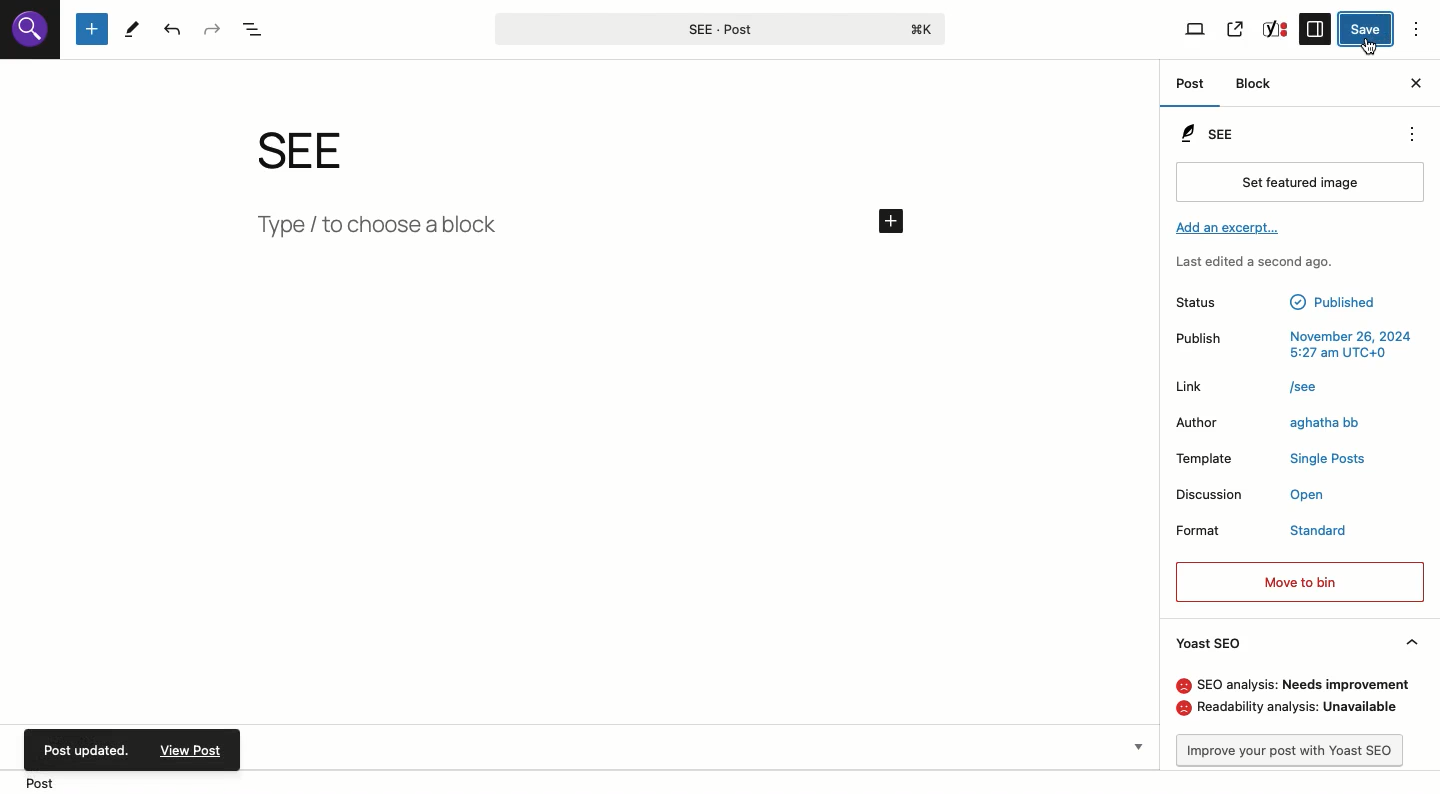 This screenshot has height=794, width=1440. Describe the element at coordinates (717, 27) in the screenshot. I see `SEE-Post` at that location.